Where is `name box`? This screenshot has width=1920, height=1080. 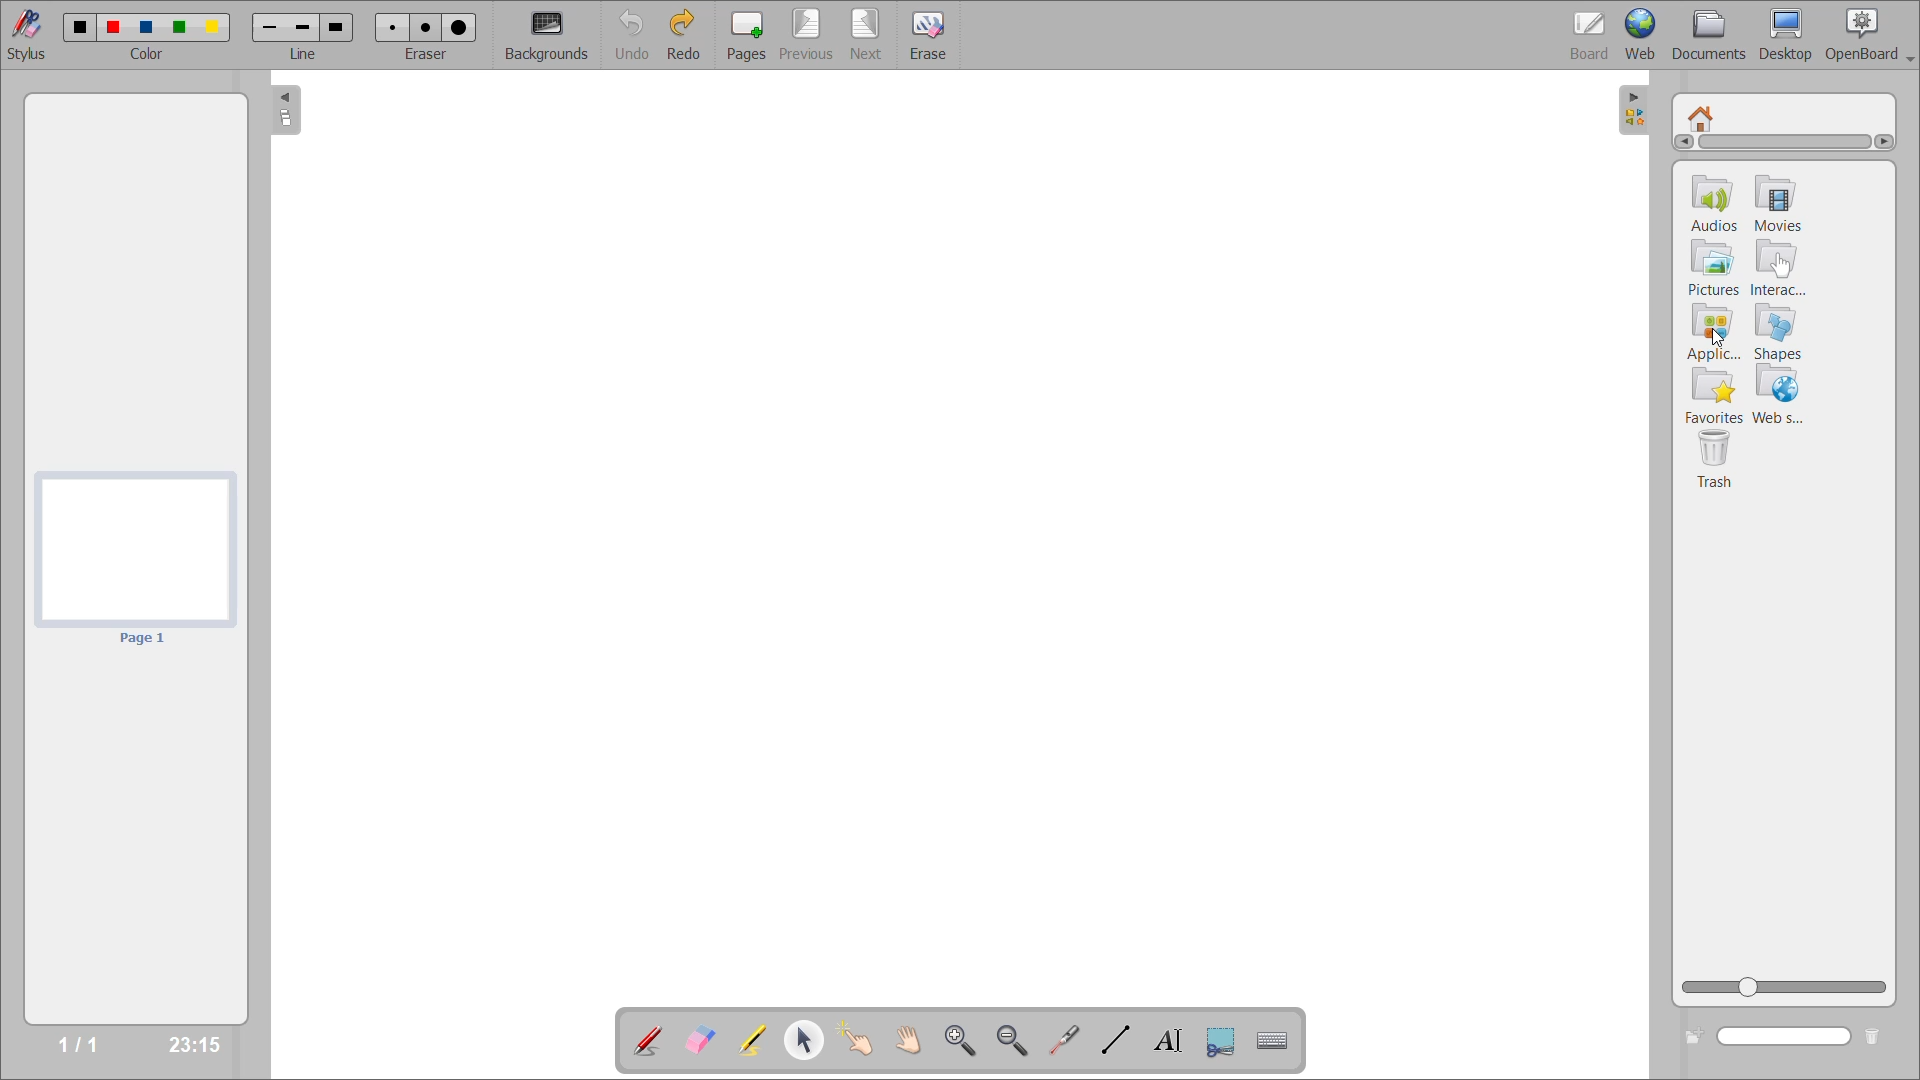 name box is located at coordinates (1785, 1036).